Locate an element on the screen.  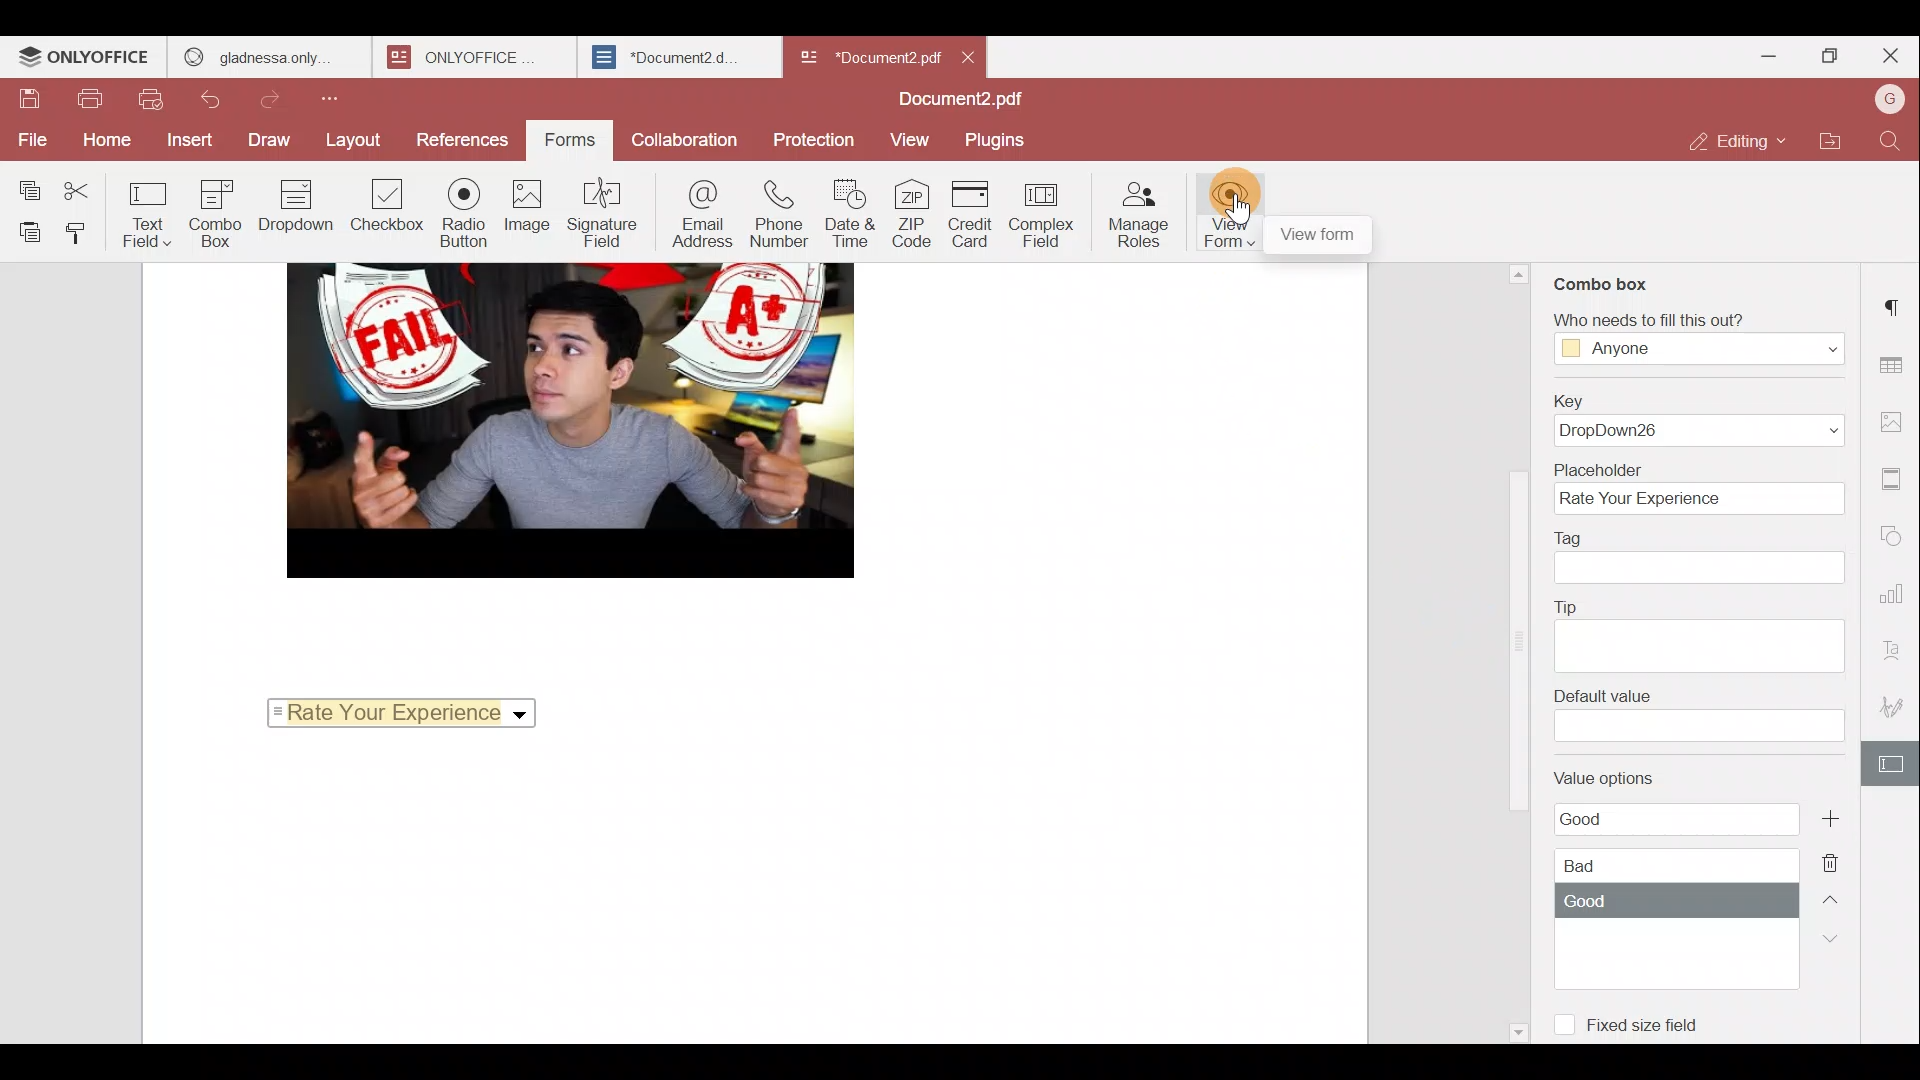
Cut is located at coordinates (92, 187).